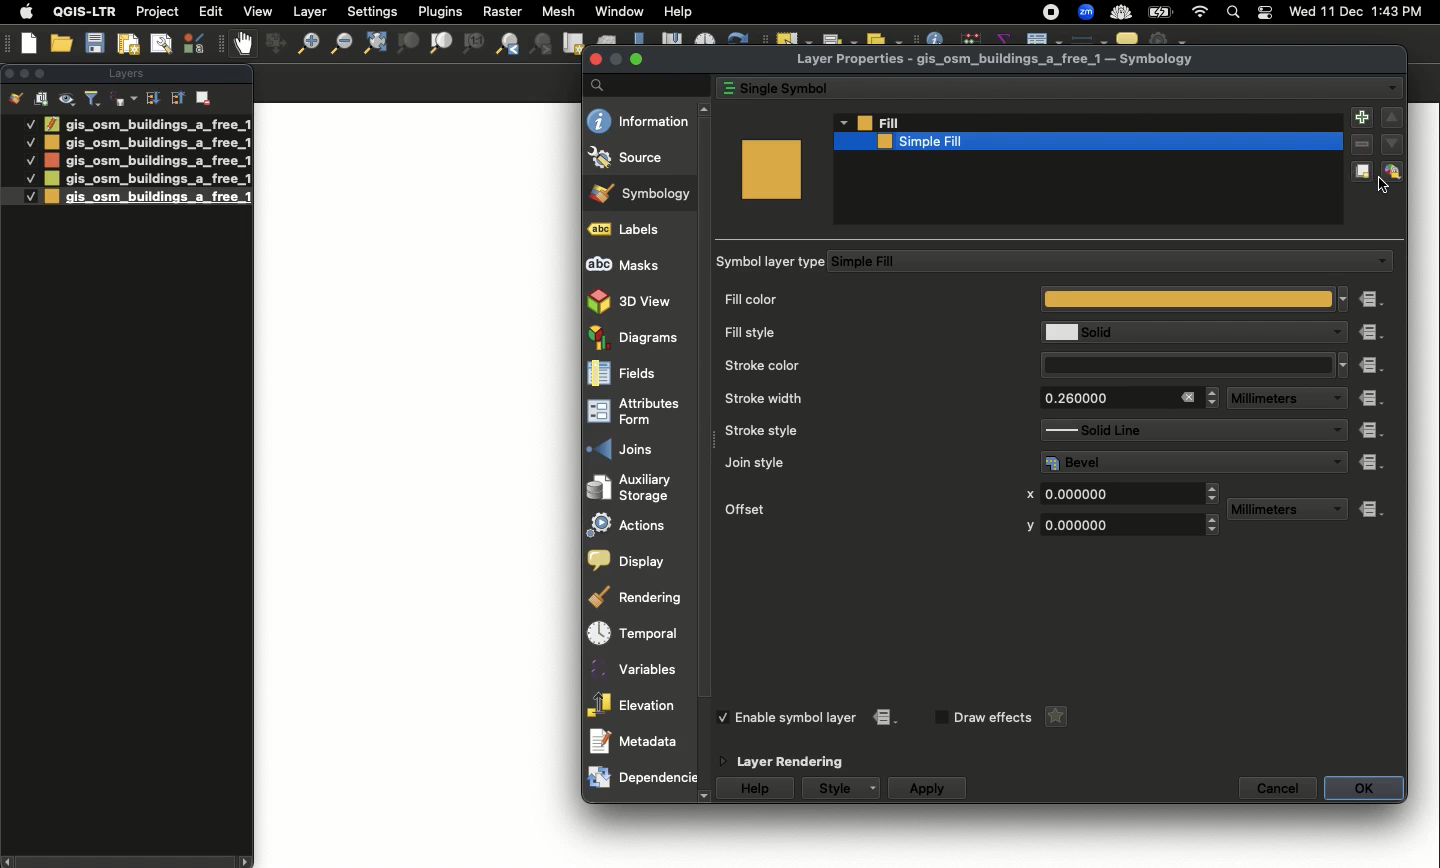 The image size is (1440, 868). Describe the element at coordinates (634, 561) in the screenshot. I see `Display` at that location.